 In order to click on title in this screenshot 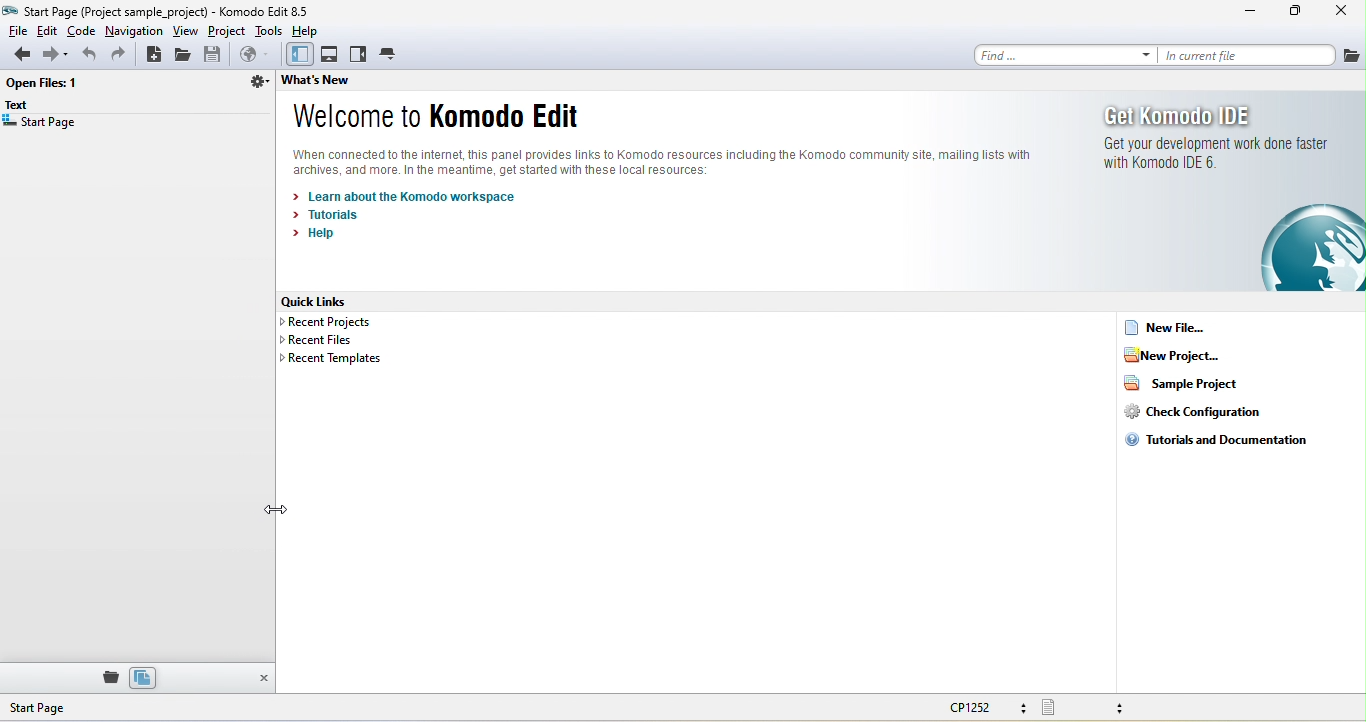, I will do `click(164, 11)`.